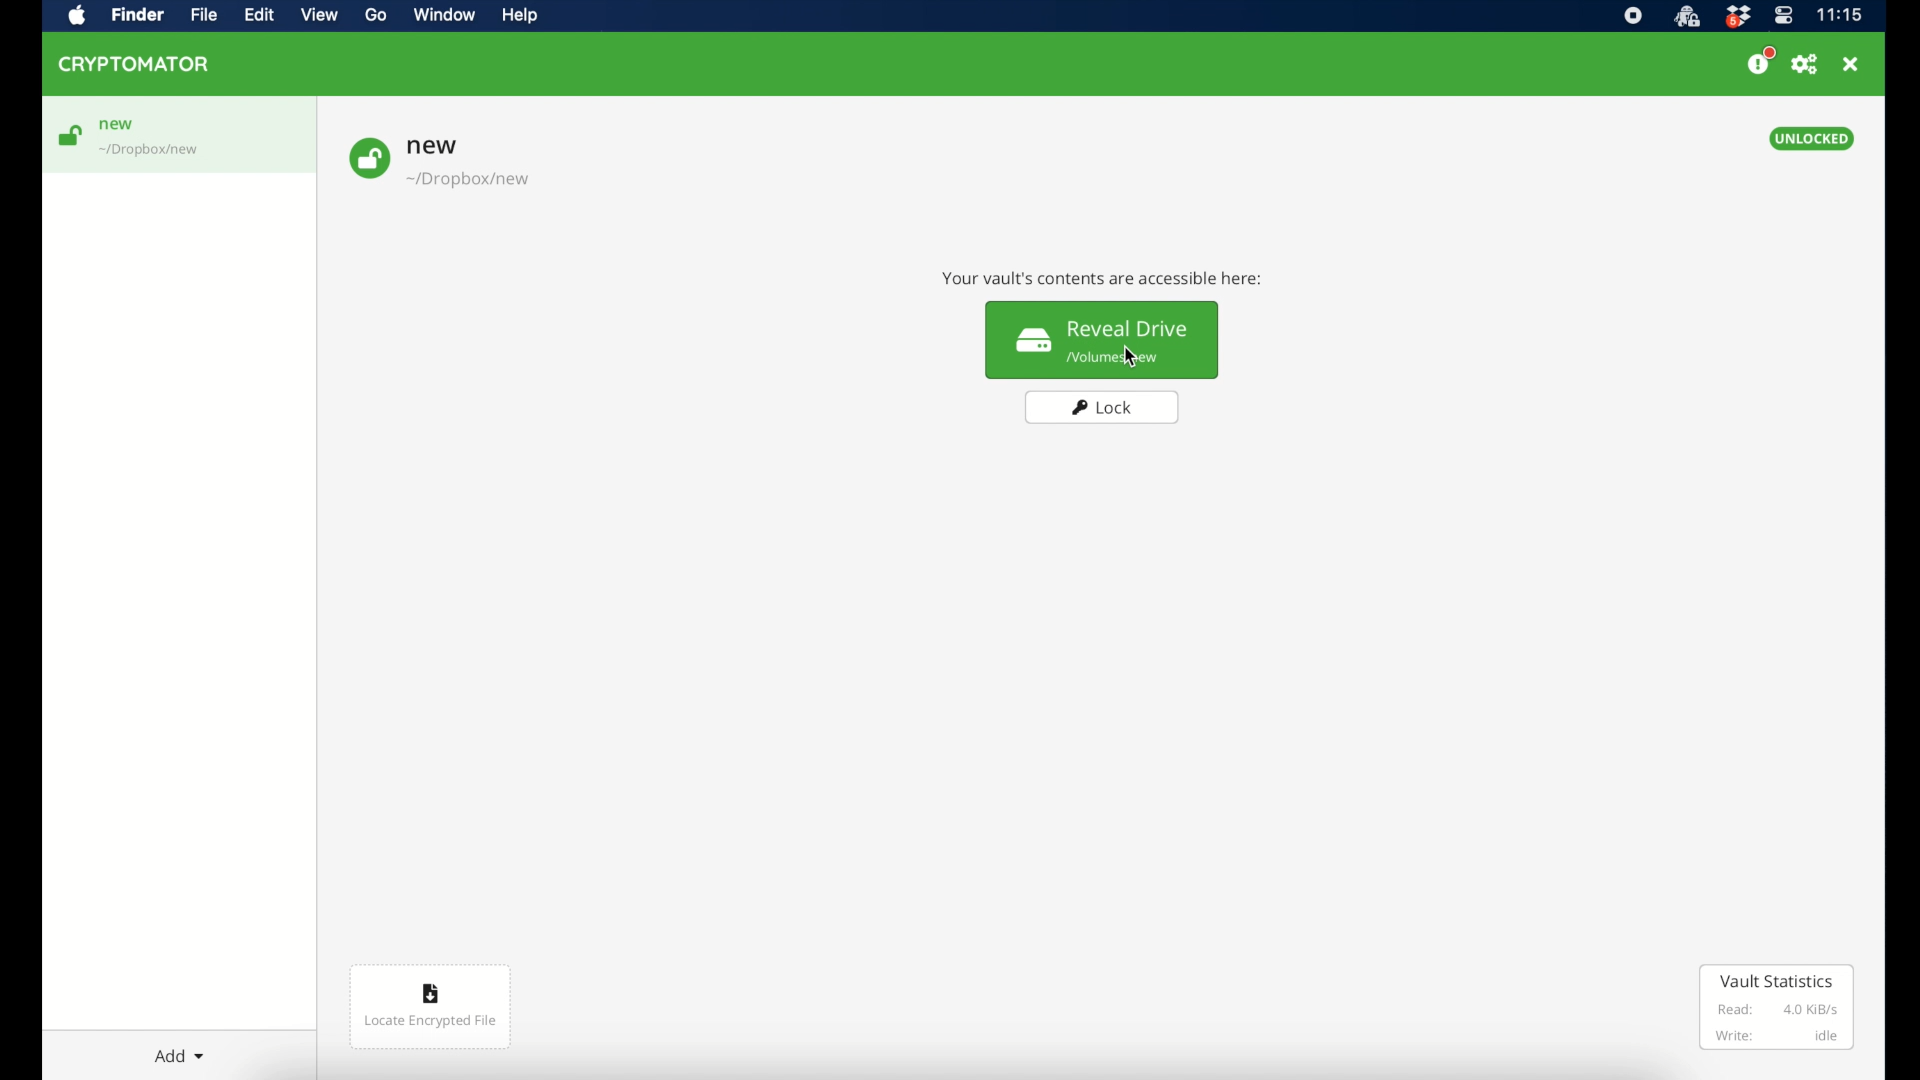 The width and height of the screenshot is (1920, 1080). What do you see at coordinates (259, 15) in the screenshot?
I see `edit` at bounding box center [259, 15].